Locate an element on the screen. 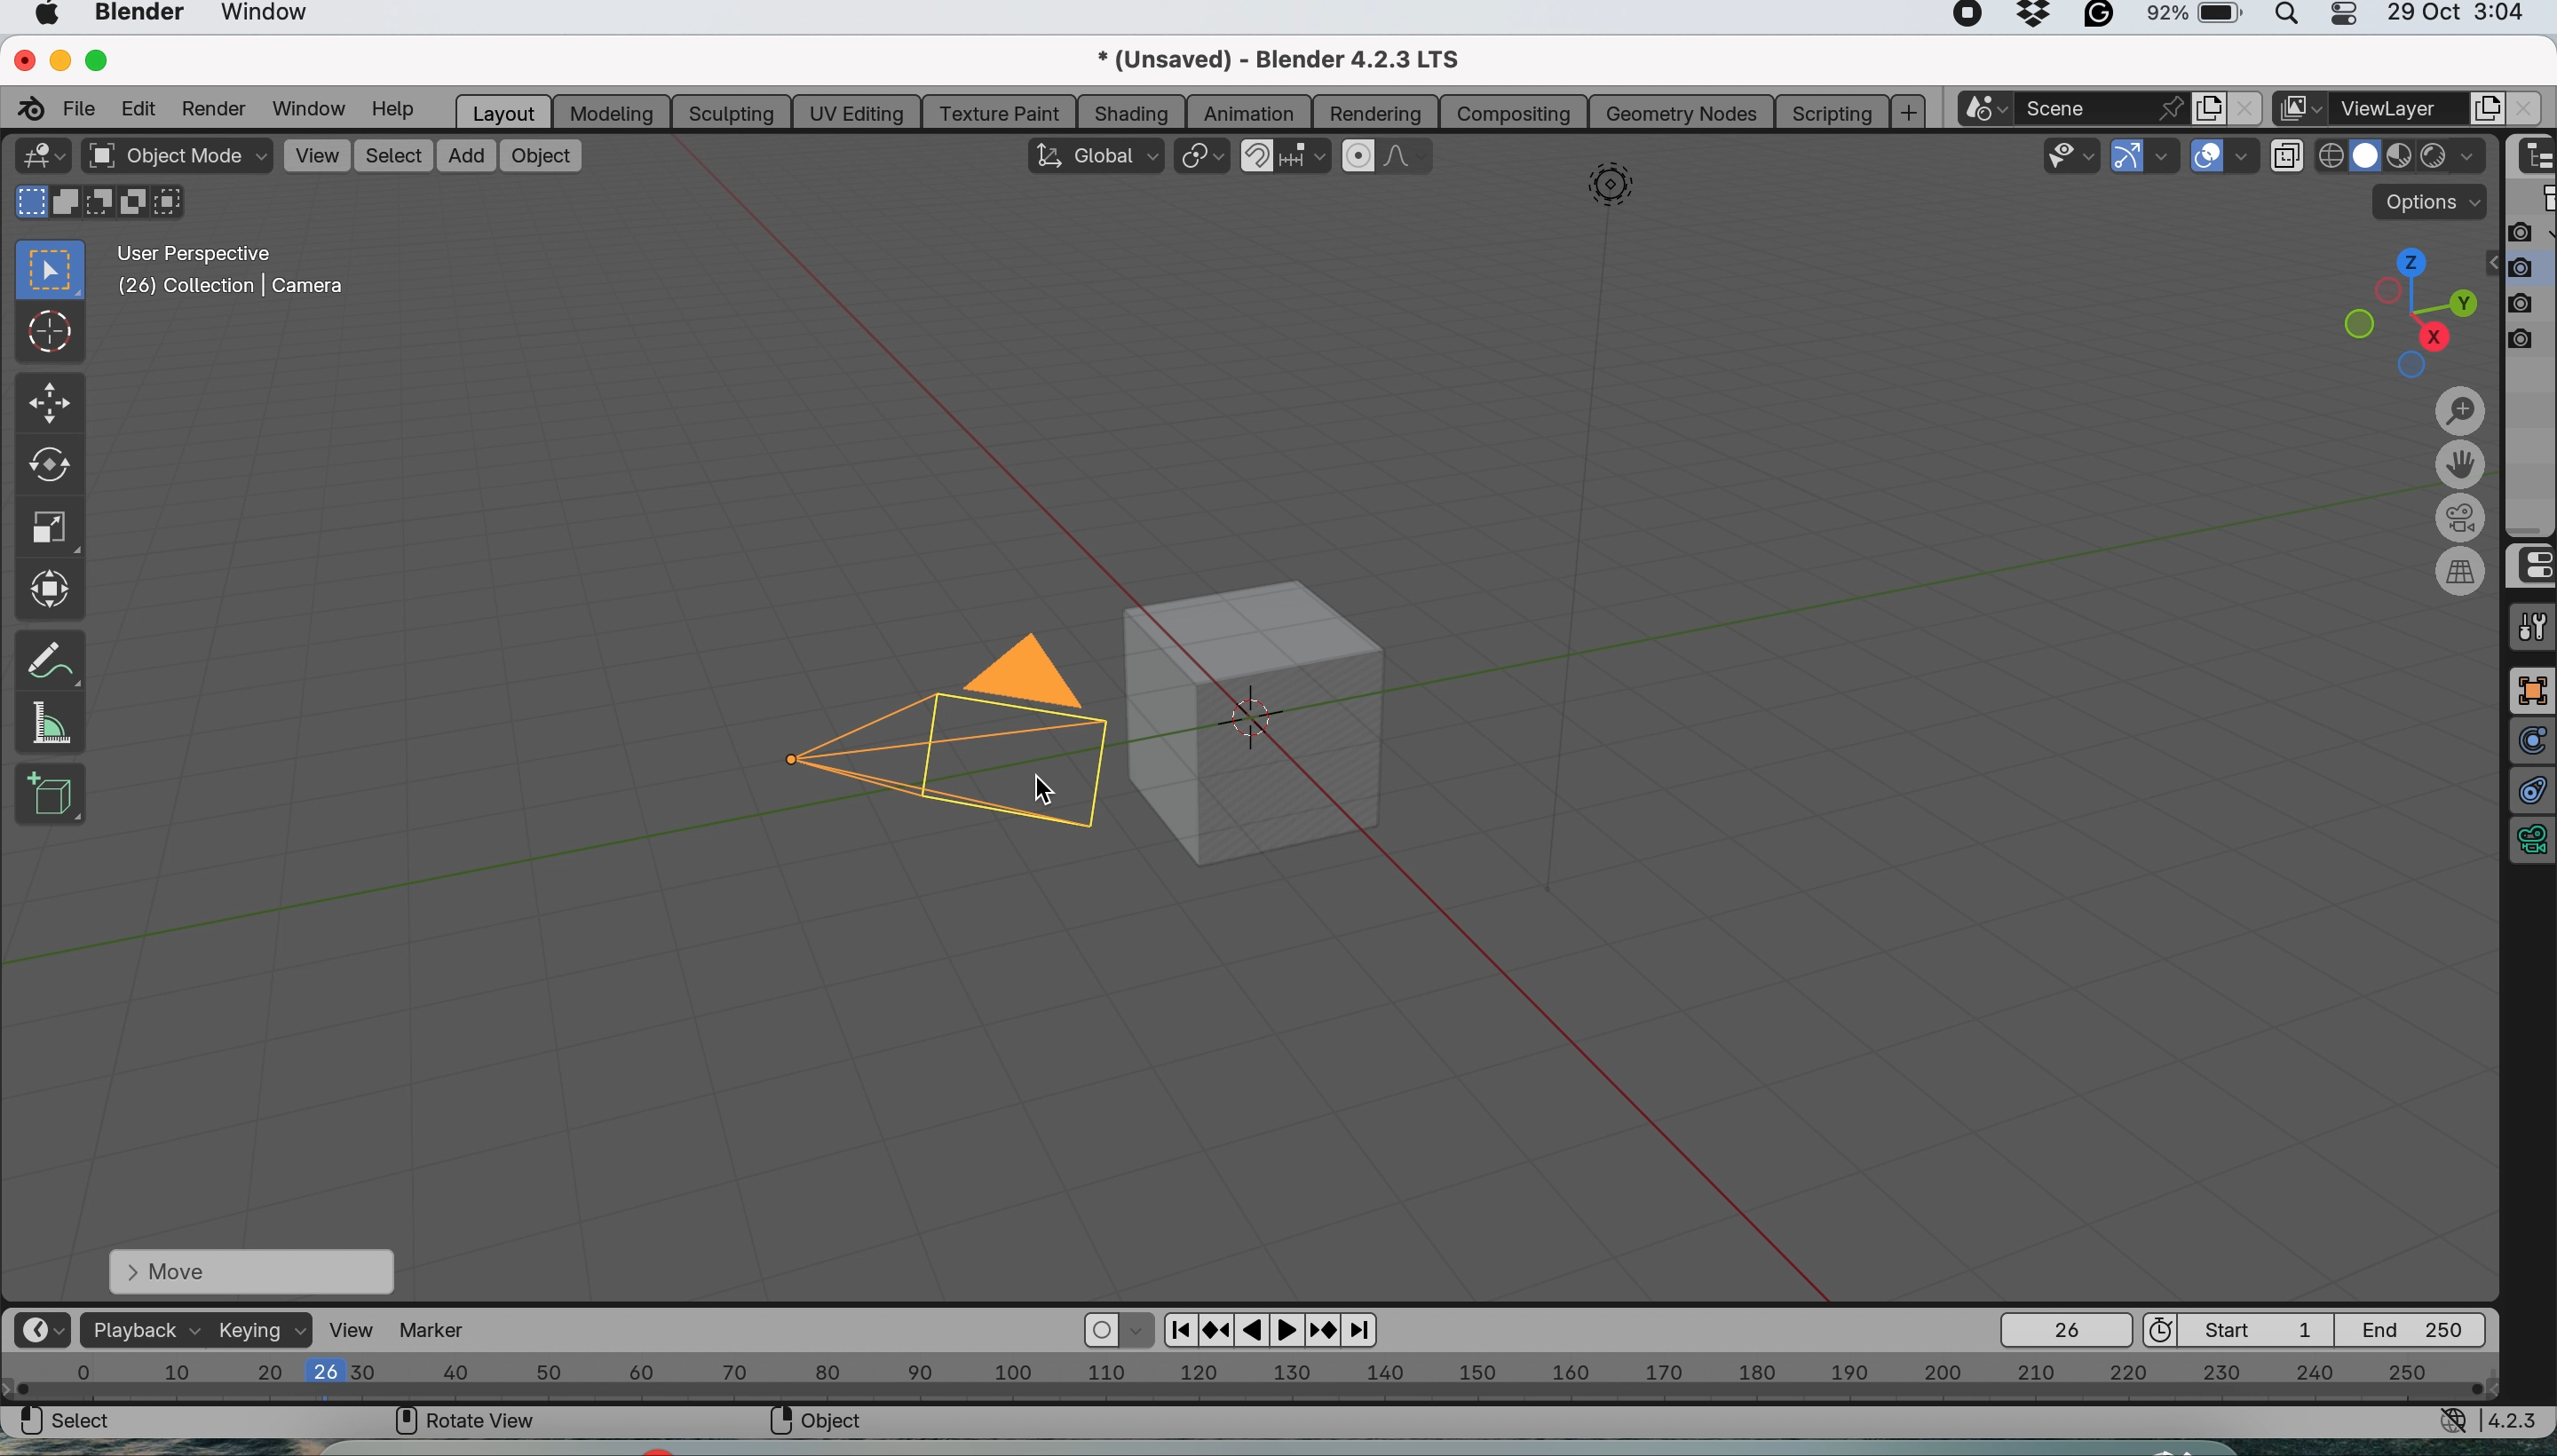 The width and height of the screenshot is (2557, 1456). control center is located at coordinates (2352, 19).